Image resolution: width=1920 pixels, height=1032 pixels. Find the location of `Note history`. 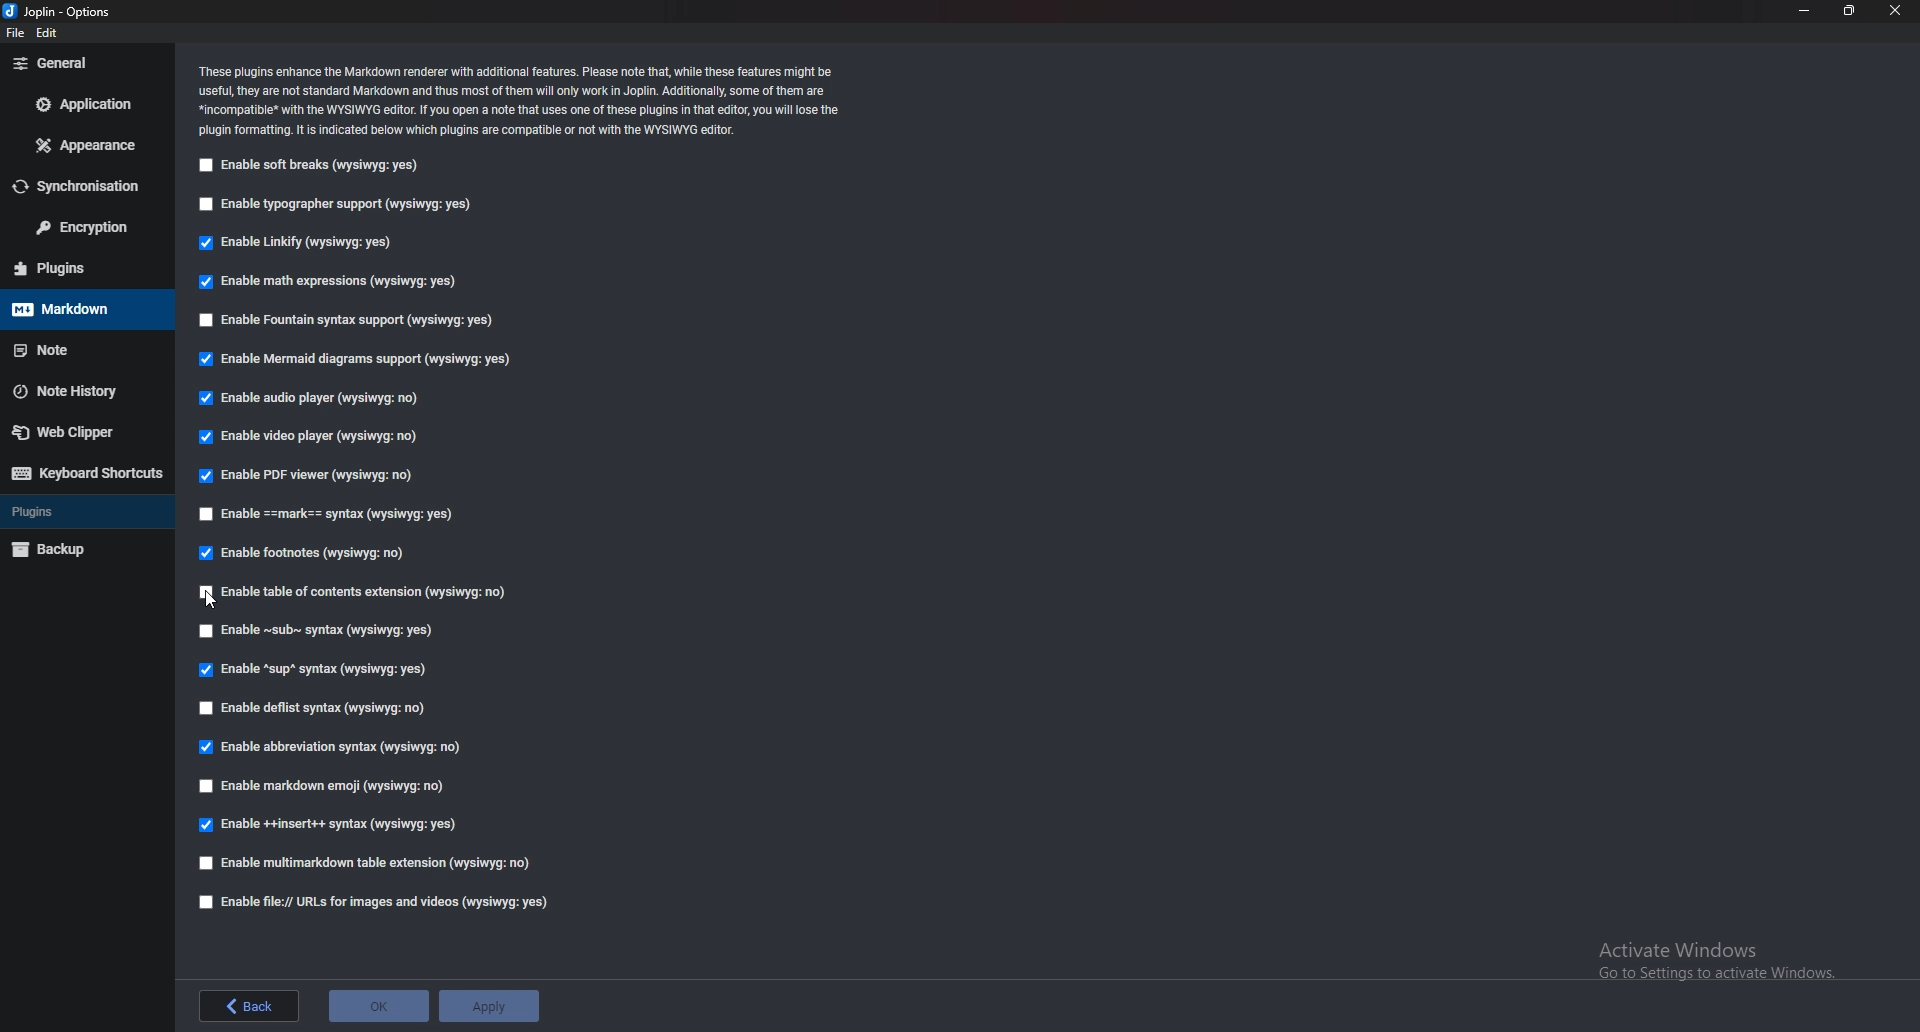

Note history is located at coordinates (80, 393).